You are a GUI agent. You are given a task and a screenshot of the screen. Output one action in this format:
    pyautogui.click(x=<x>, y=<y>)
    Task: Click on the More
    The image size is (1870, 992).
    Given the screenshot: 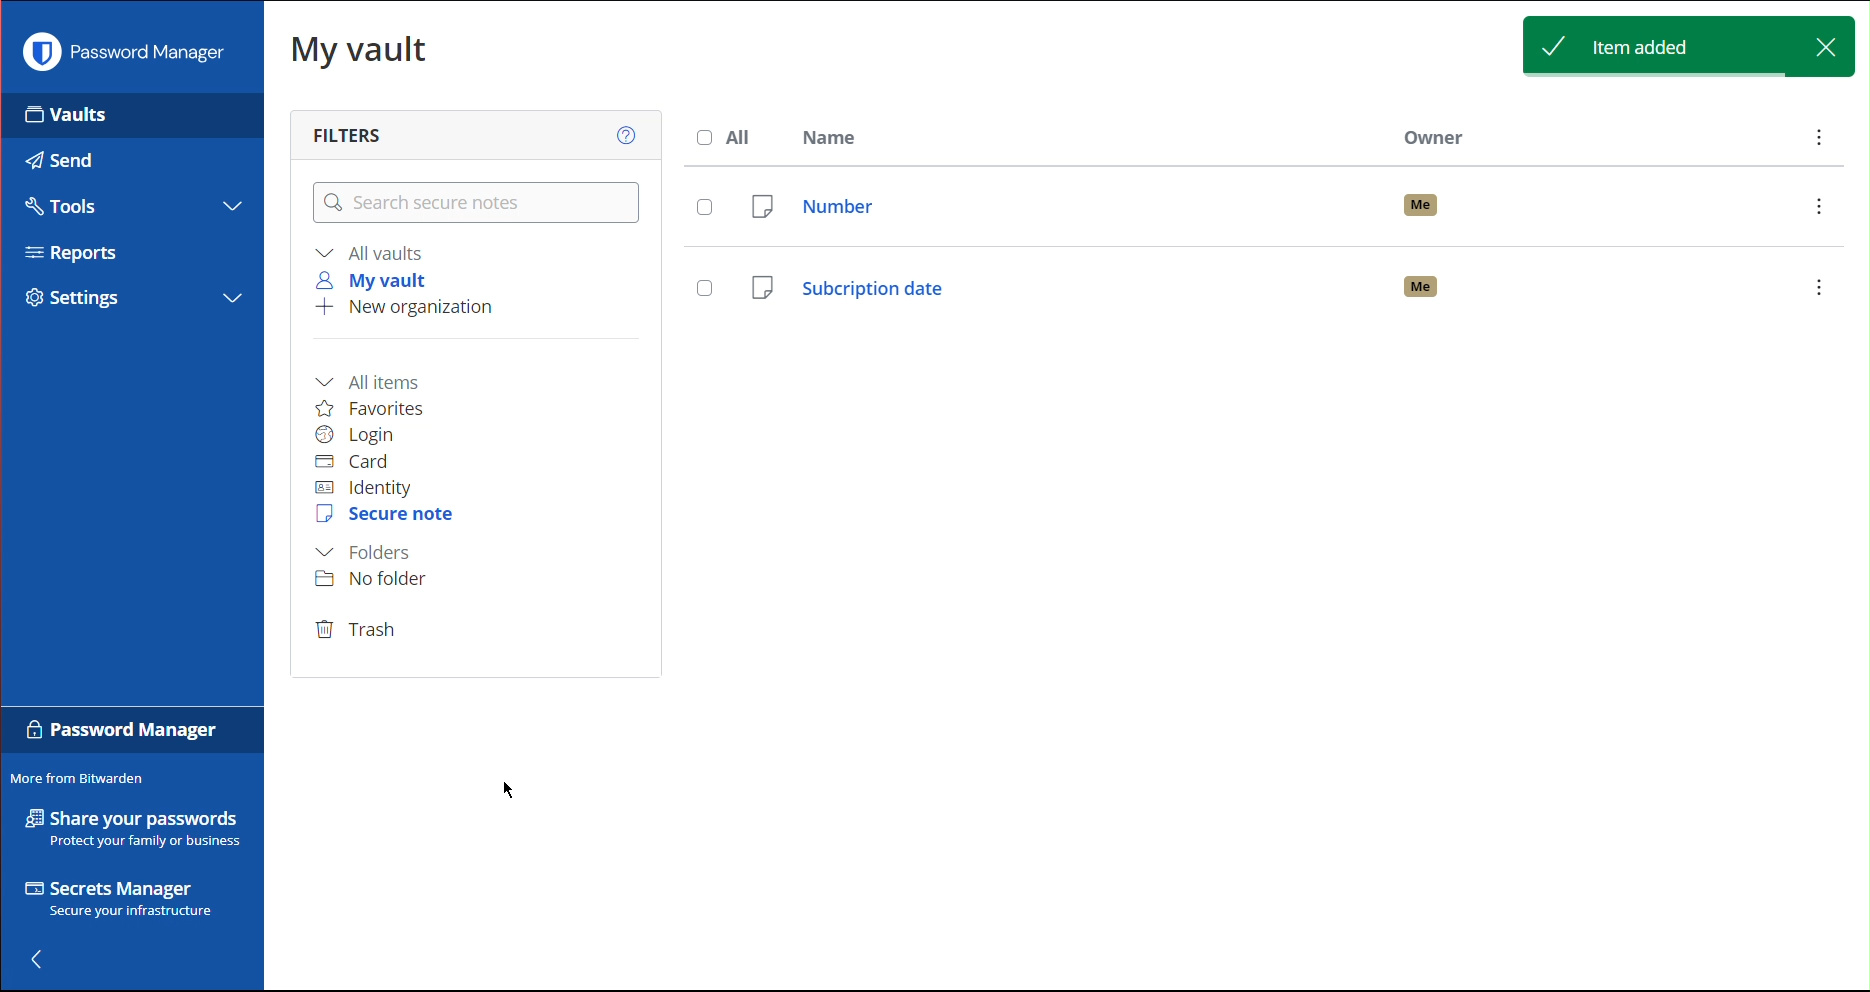 What is the action you would take?
    pyautogui.click(x=1820, y=140)
    